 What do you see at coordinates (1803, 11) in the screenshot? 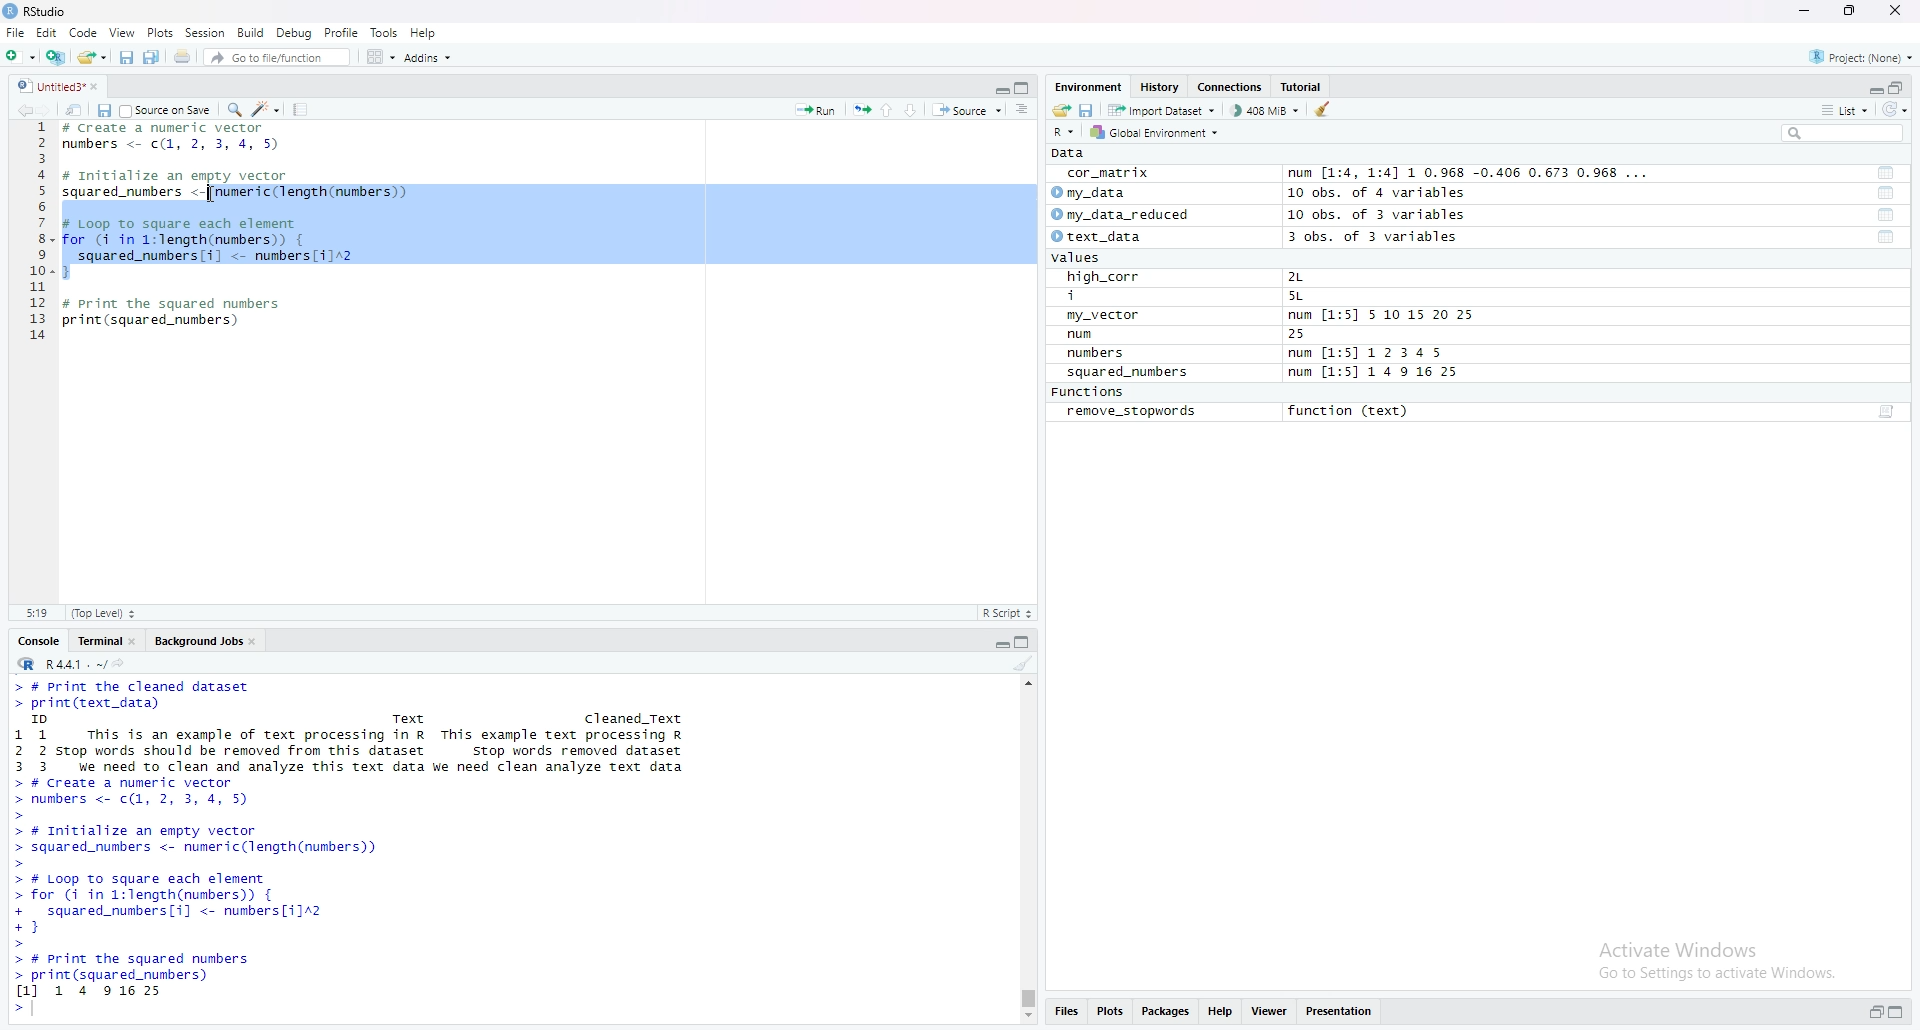
I see `minimize` at bounding box center [1803, 11].